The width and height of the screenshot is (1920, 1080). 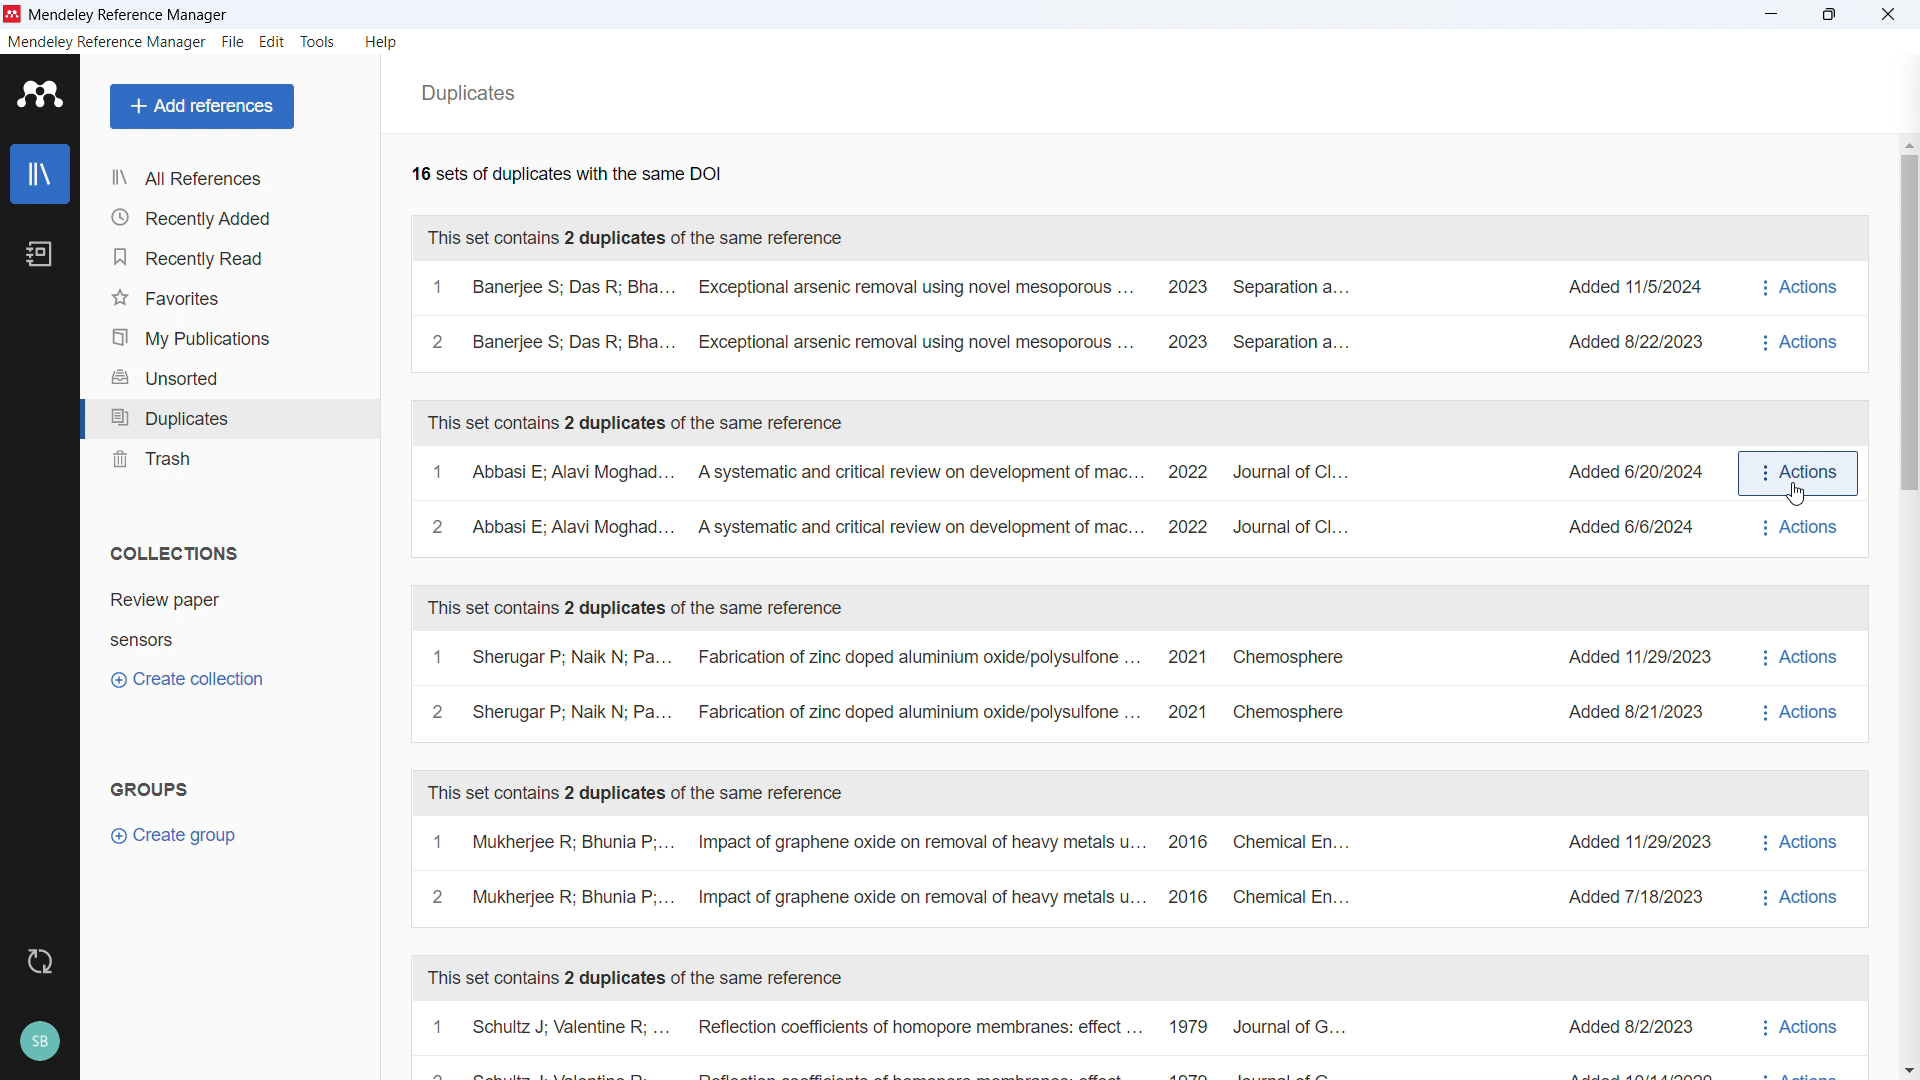 I want to click on Scroll up , so click(x=1908, y=145).